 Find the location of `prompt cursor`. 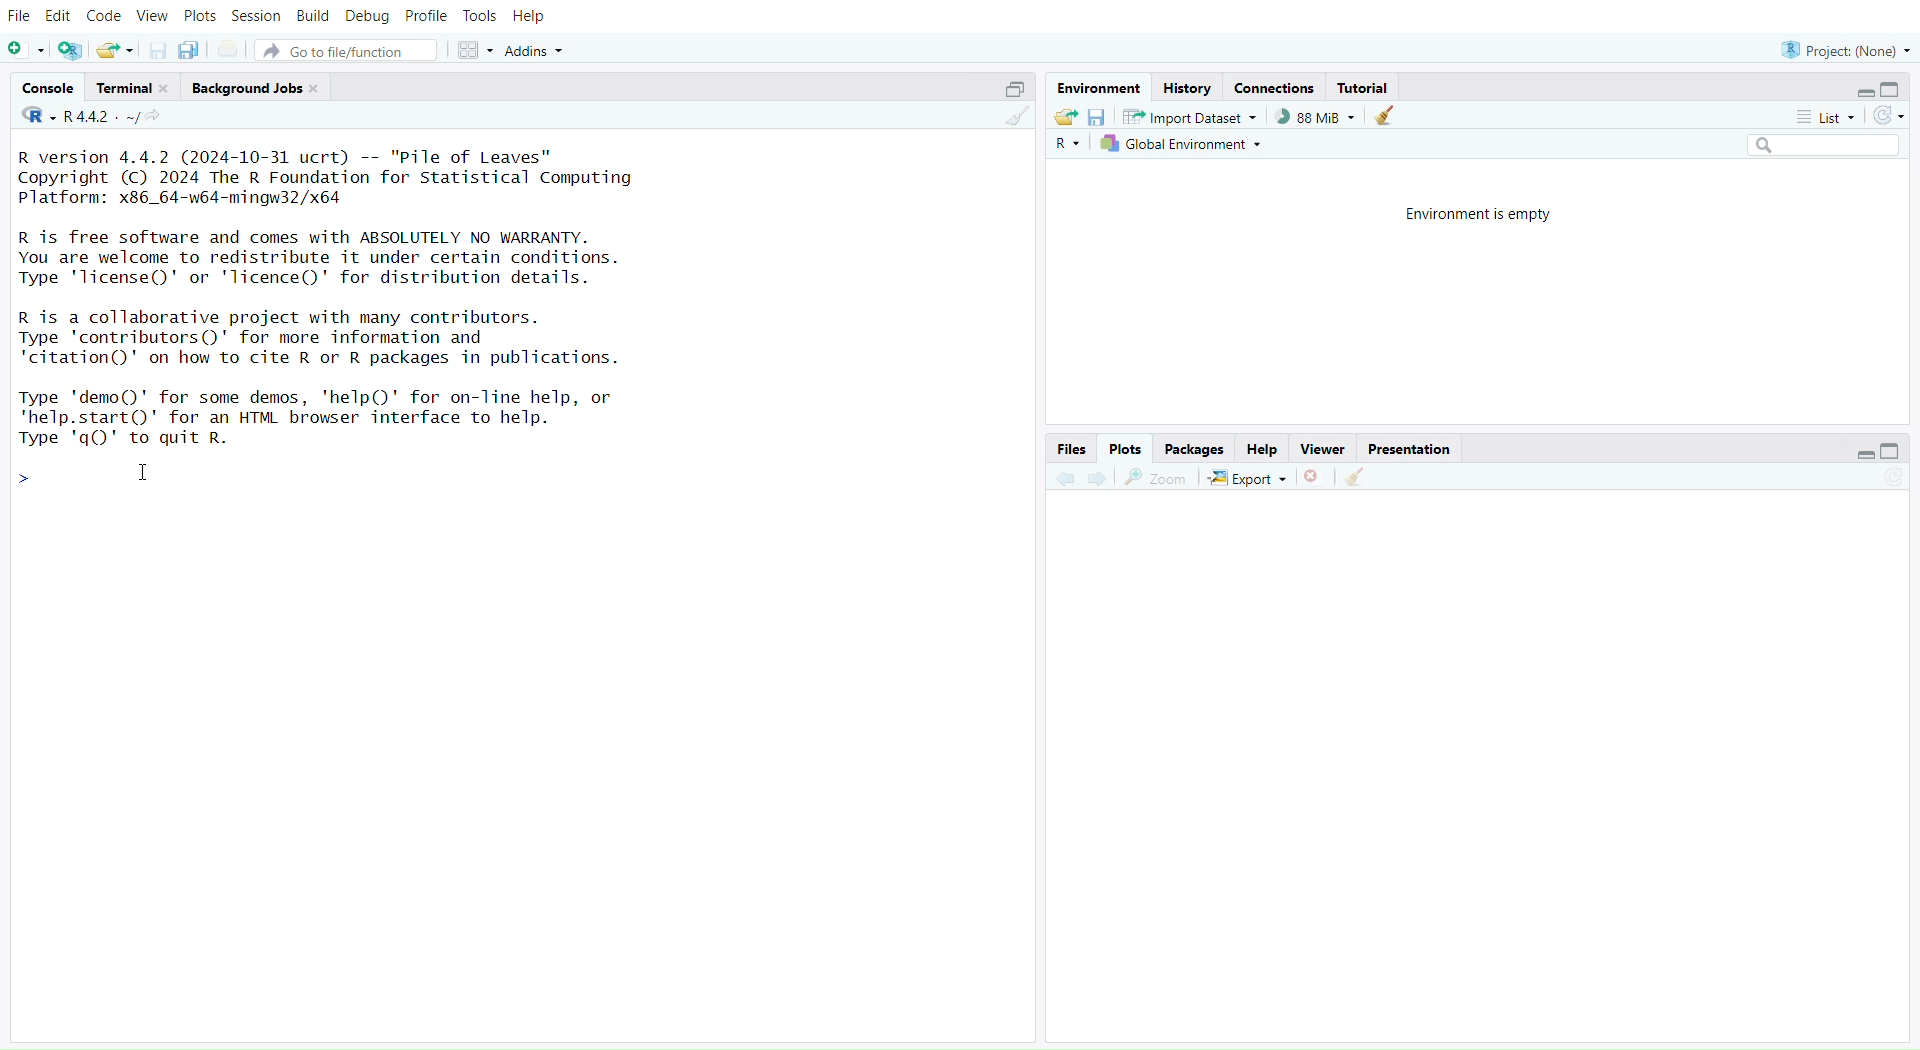

prompt cursor is located at coordinates (25, 484).